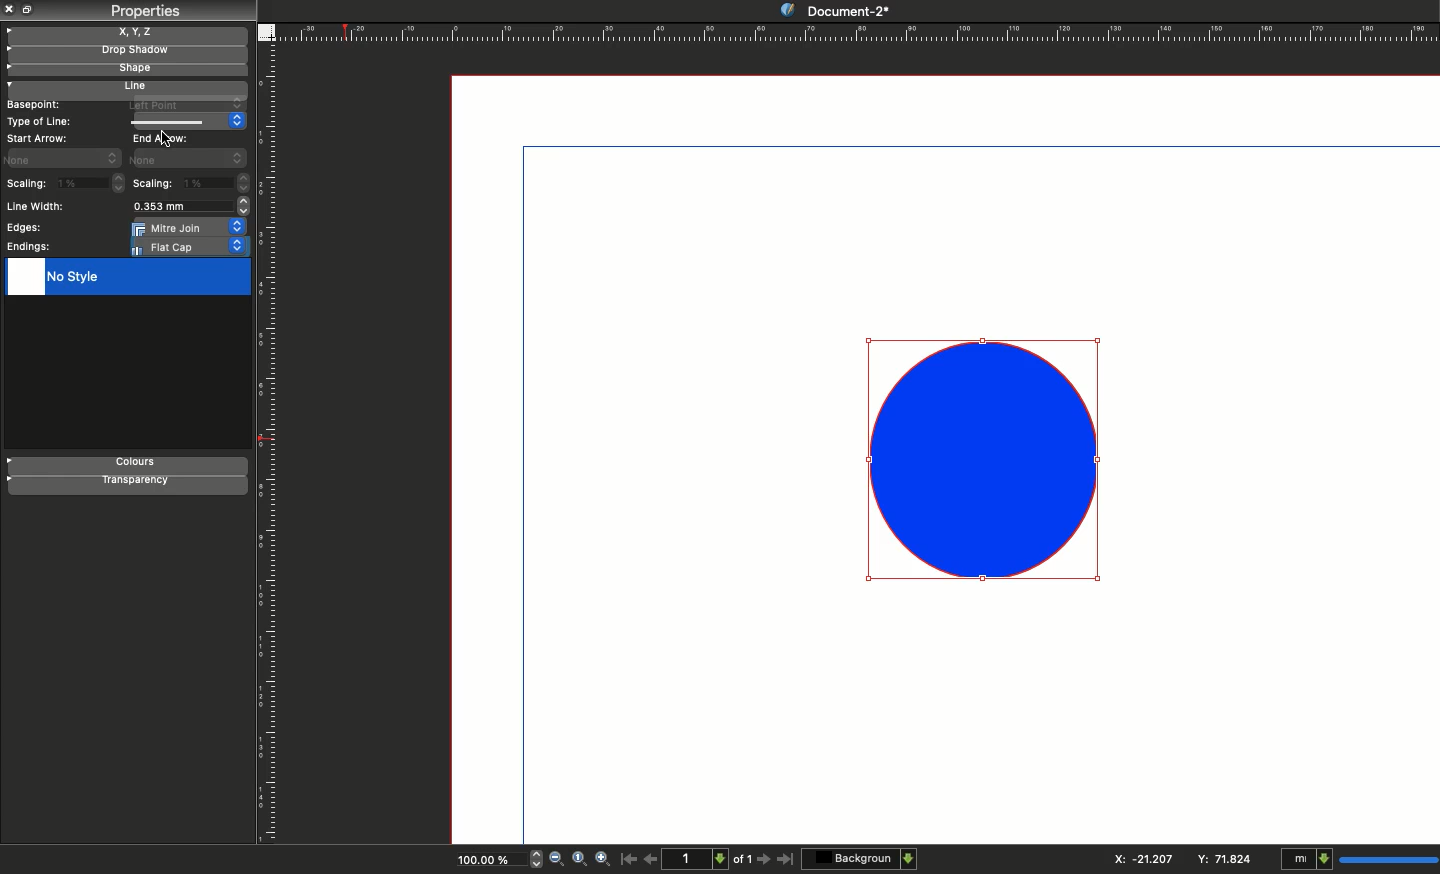  I want to click on Start arrow, so click(39, 138).